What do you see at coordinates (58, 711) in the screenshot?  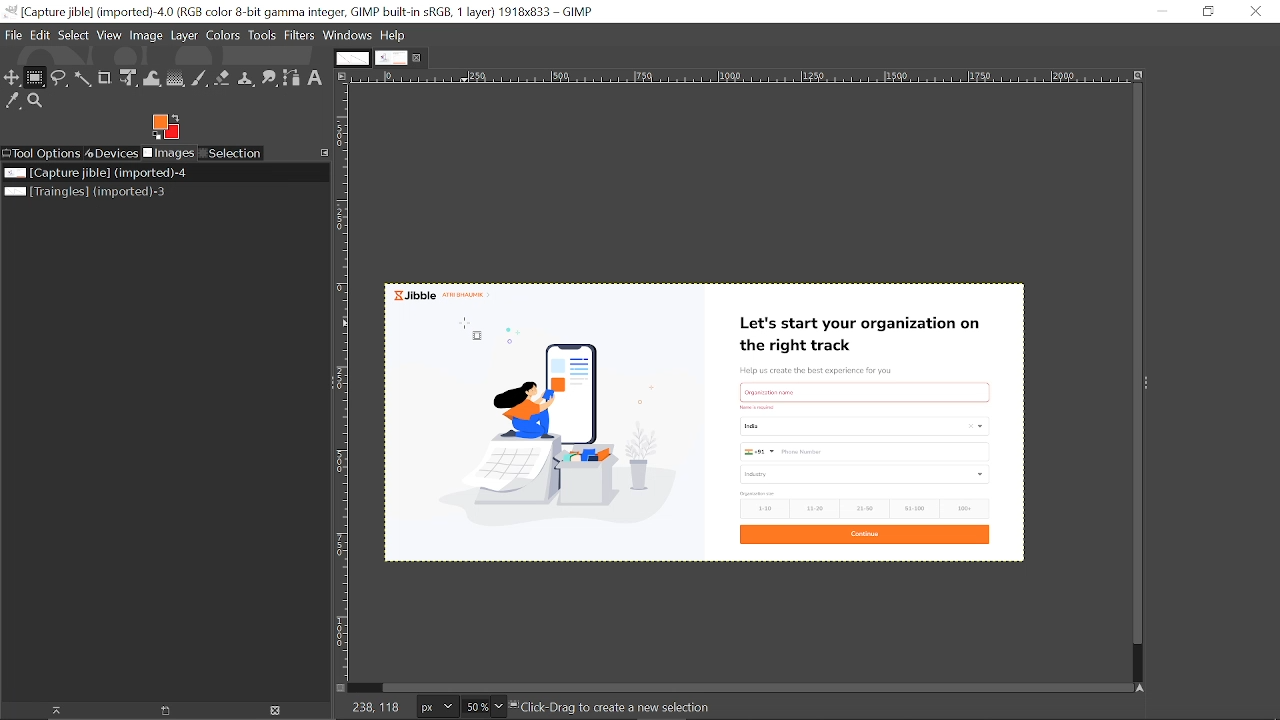 I see `Raise this image's display` at bounding box center [58, 711].